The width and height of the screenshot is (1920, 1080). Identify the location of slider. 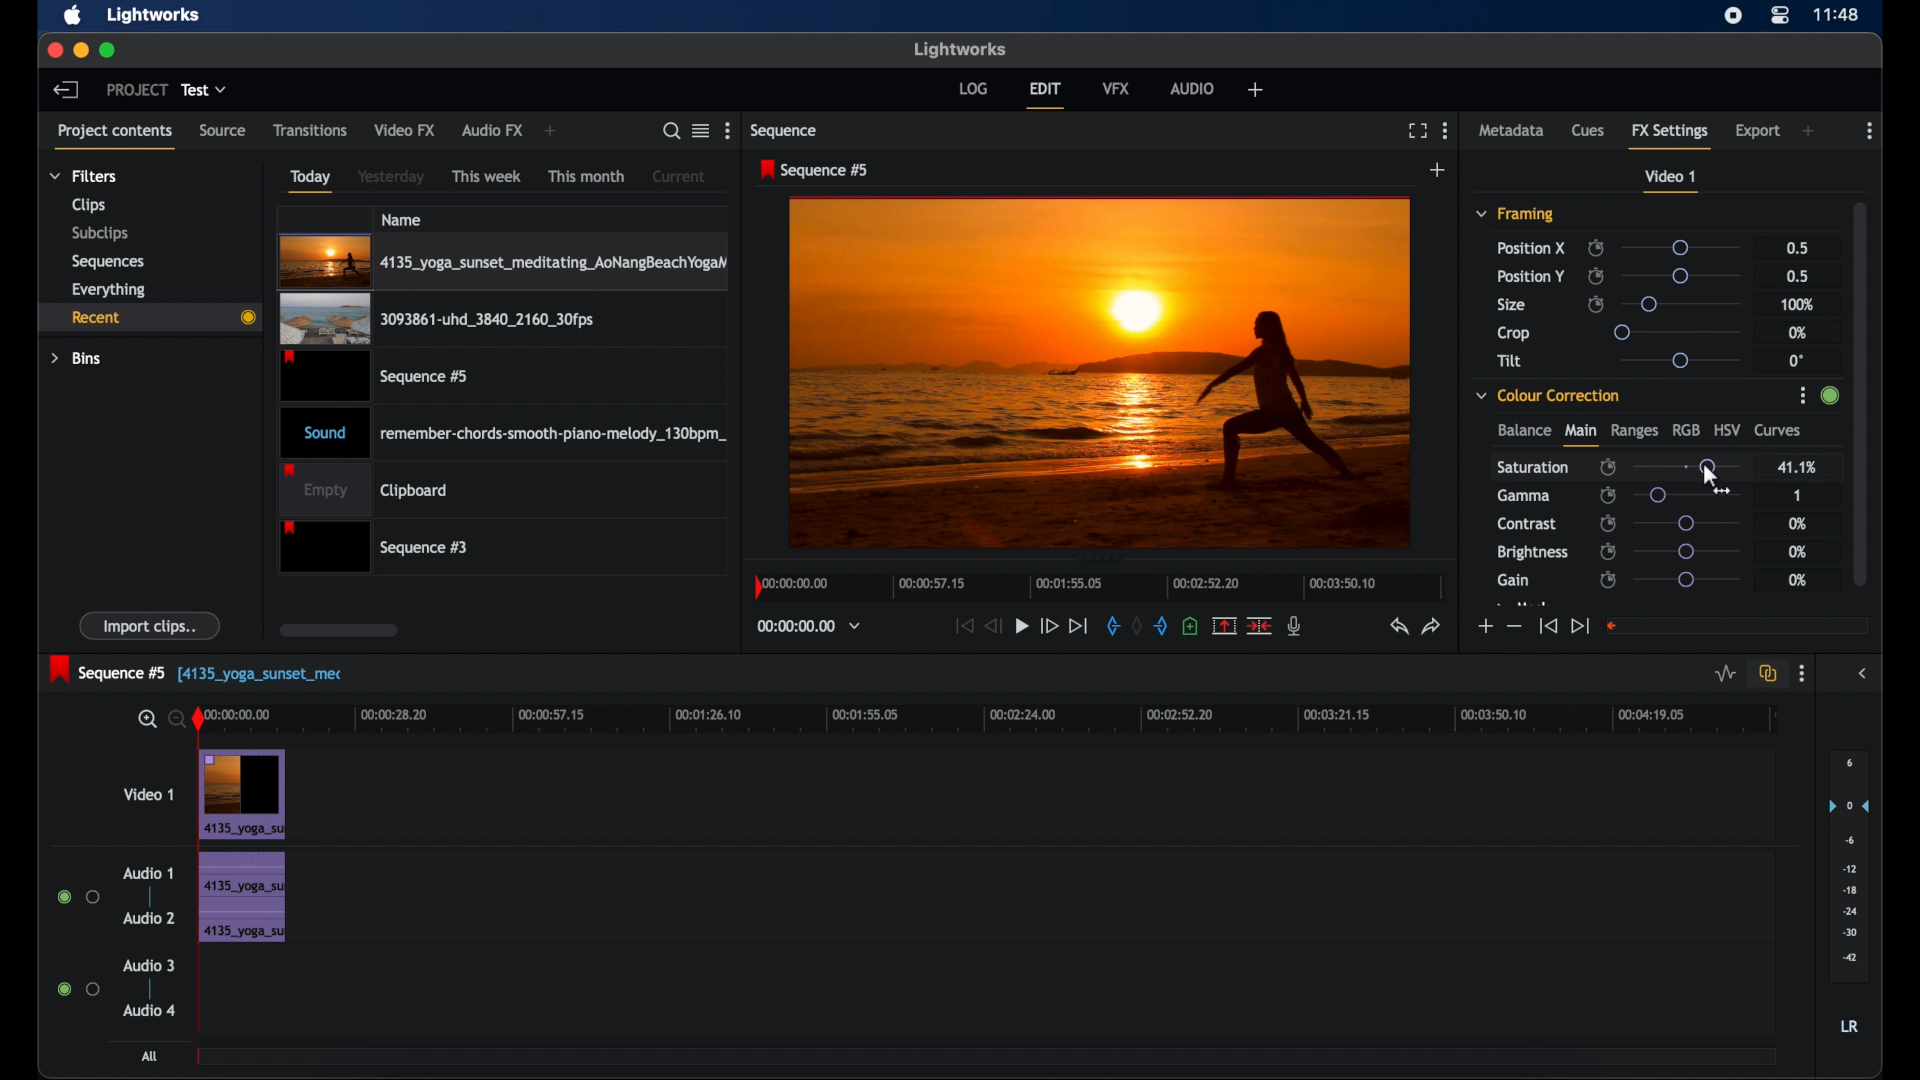
(1687, 551).